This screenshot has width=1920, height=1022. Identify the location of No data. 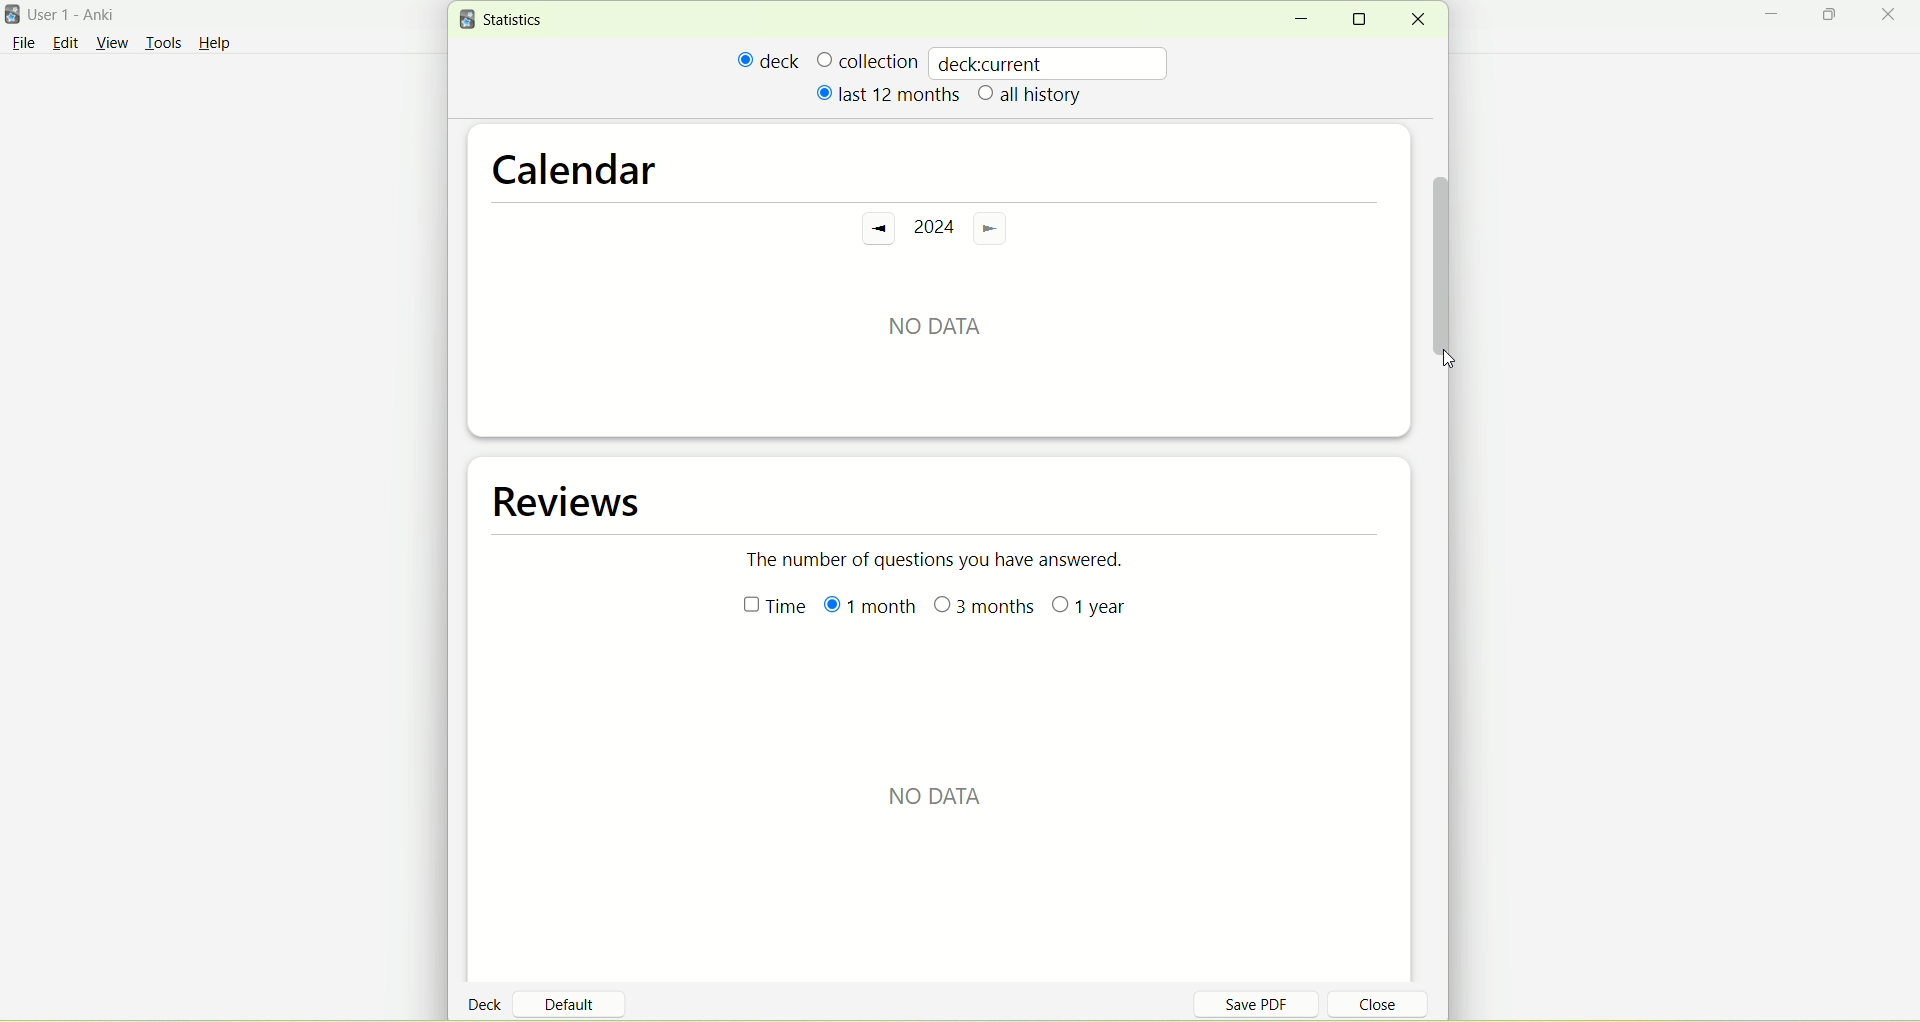
(933, 319).